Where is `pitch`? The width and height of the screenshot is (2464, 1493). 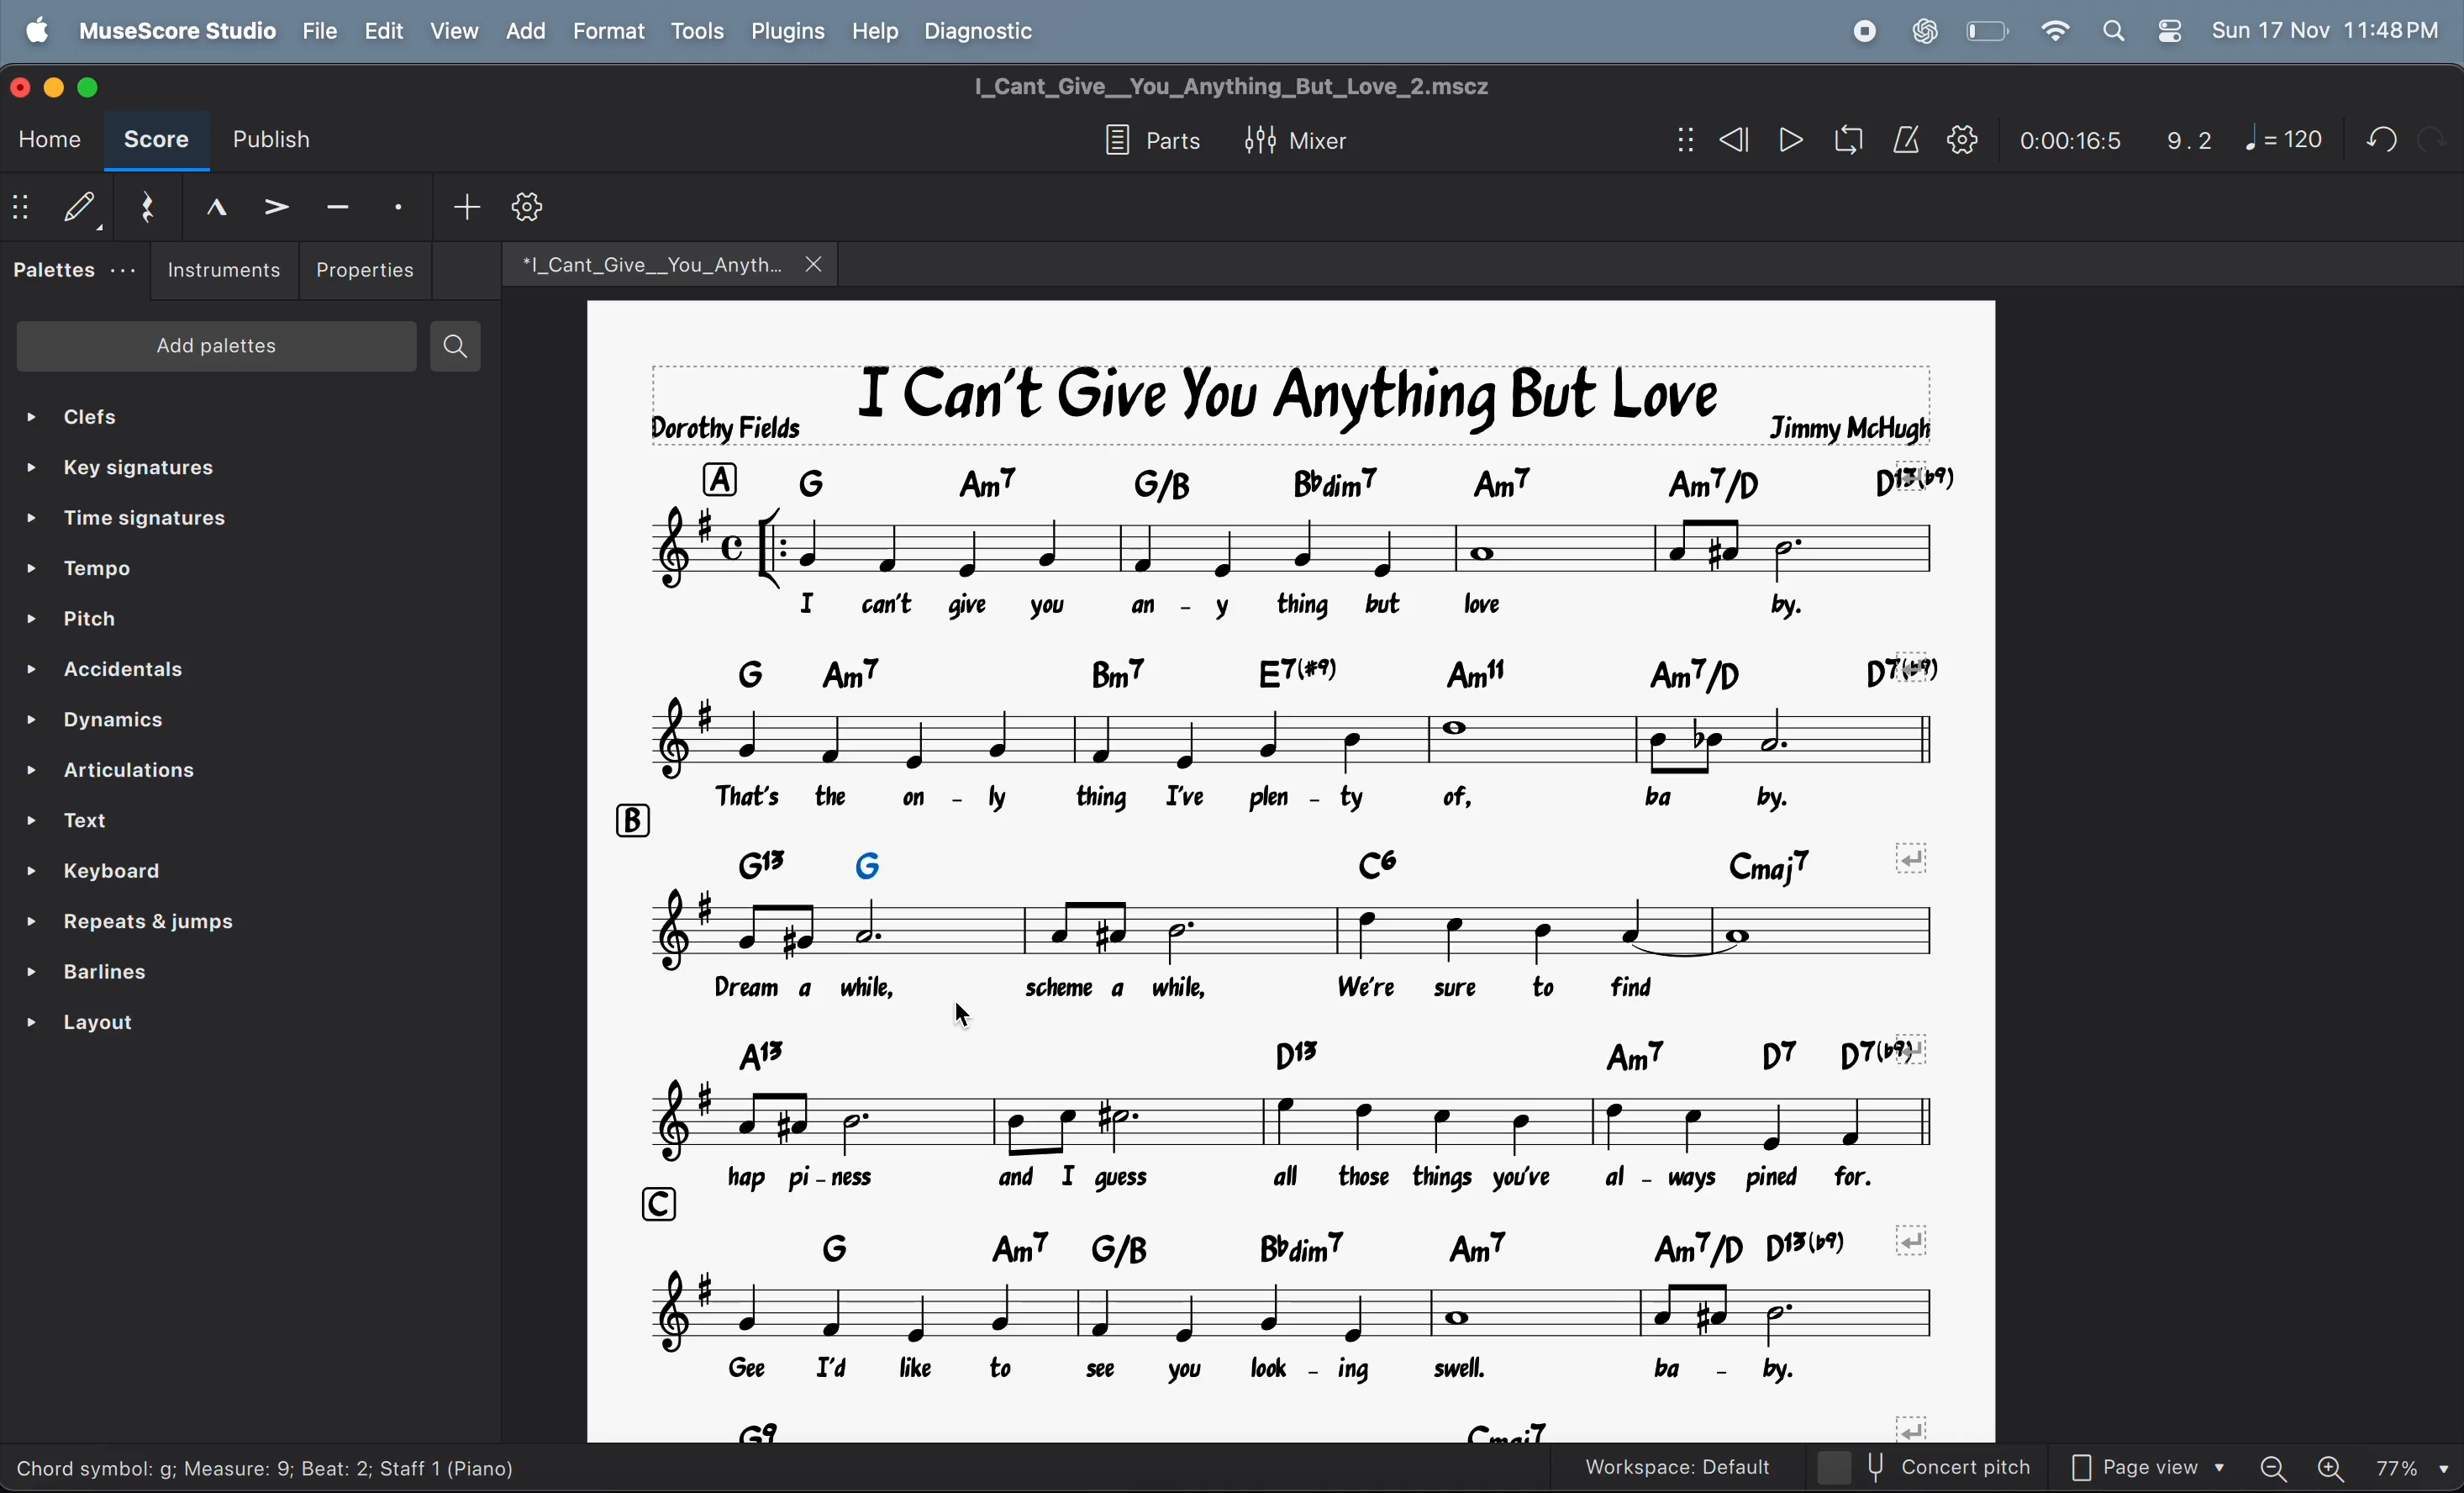 pitch is located at coordinates (227, 623).